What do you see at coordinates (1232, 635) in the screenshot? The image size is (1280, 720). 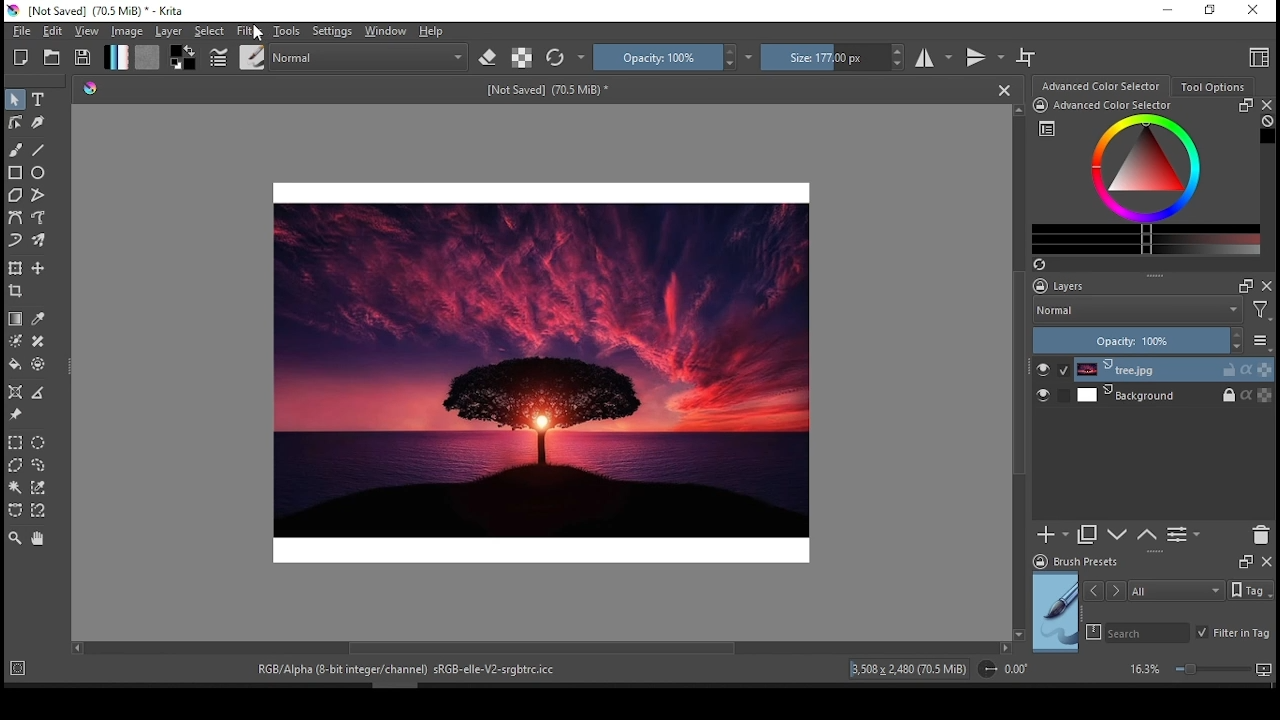 I see `filter in tag on/off` at bounding box center [1232, 635].